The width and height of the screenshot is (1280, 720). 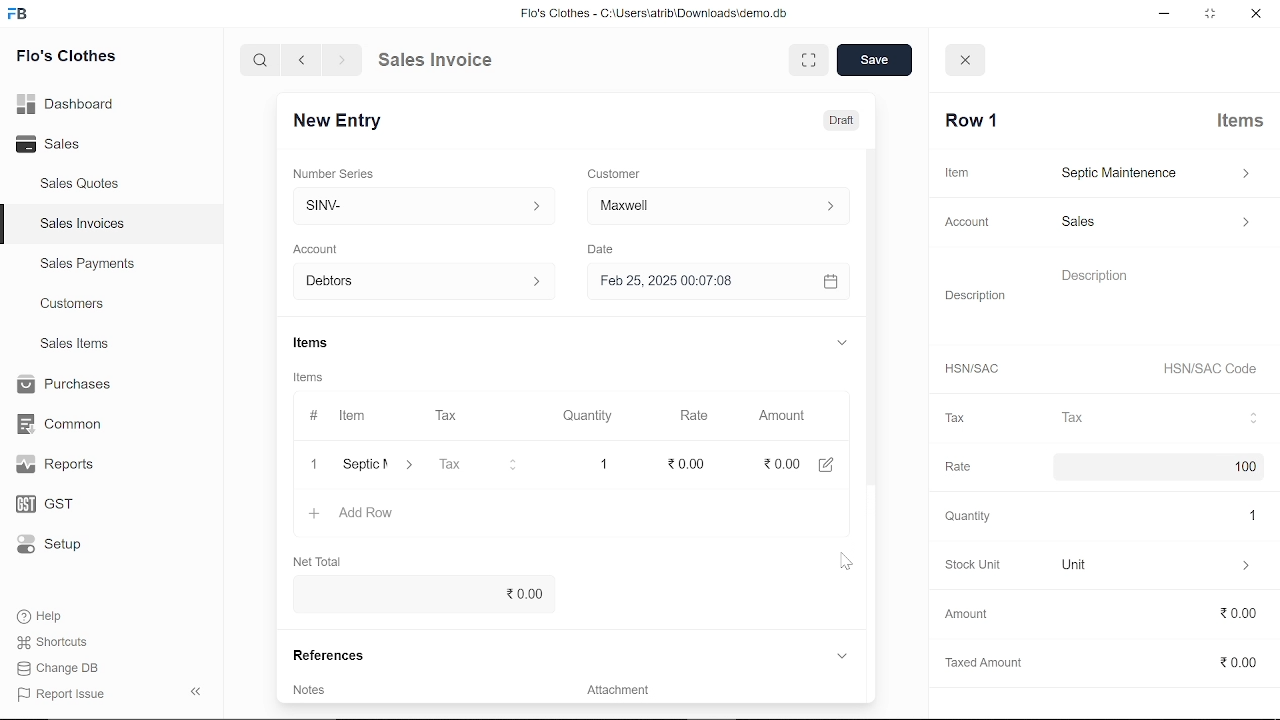 I want to click on sales, so click(x=1154, y=225).